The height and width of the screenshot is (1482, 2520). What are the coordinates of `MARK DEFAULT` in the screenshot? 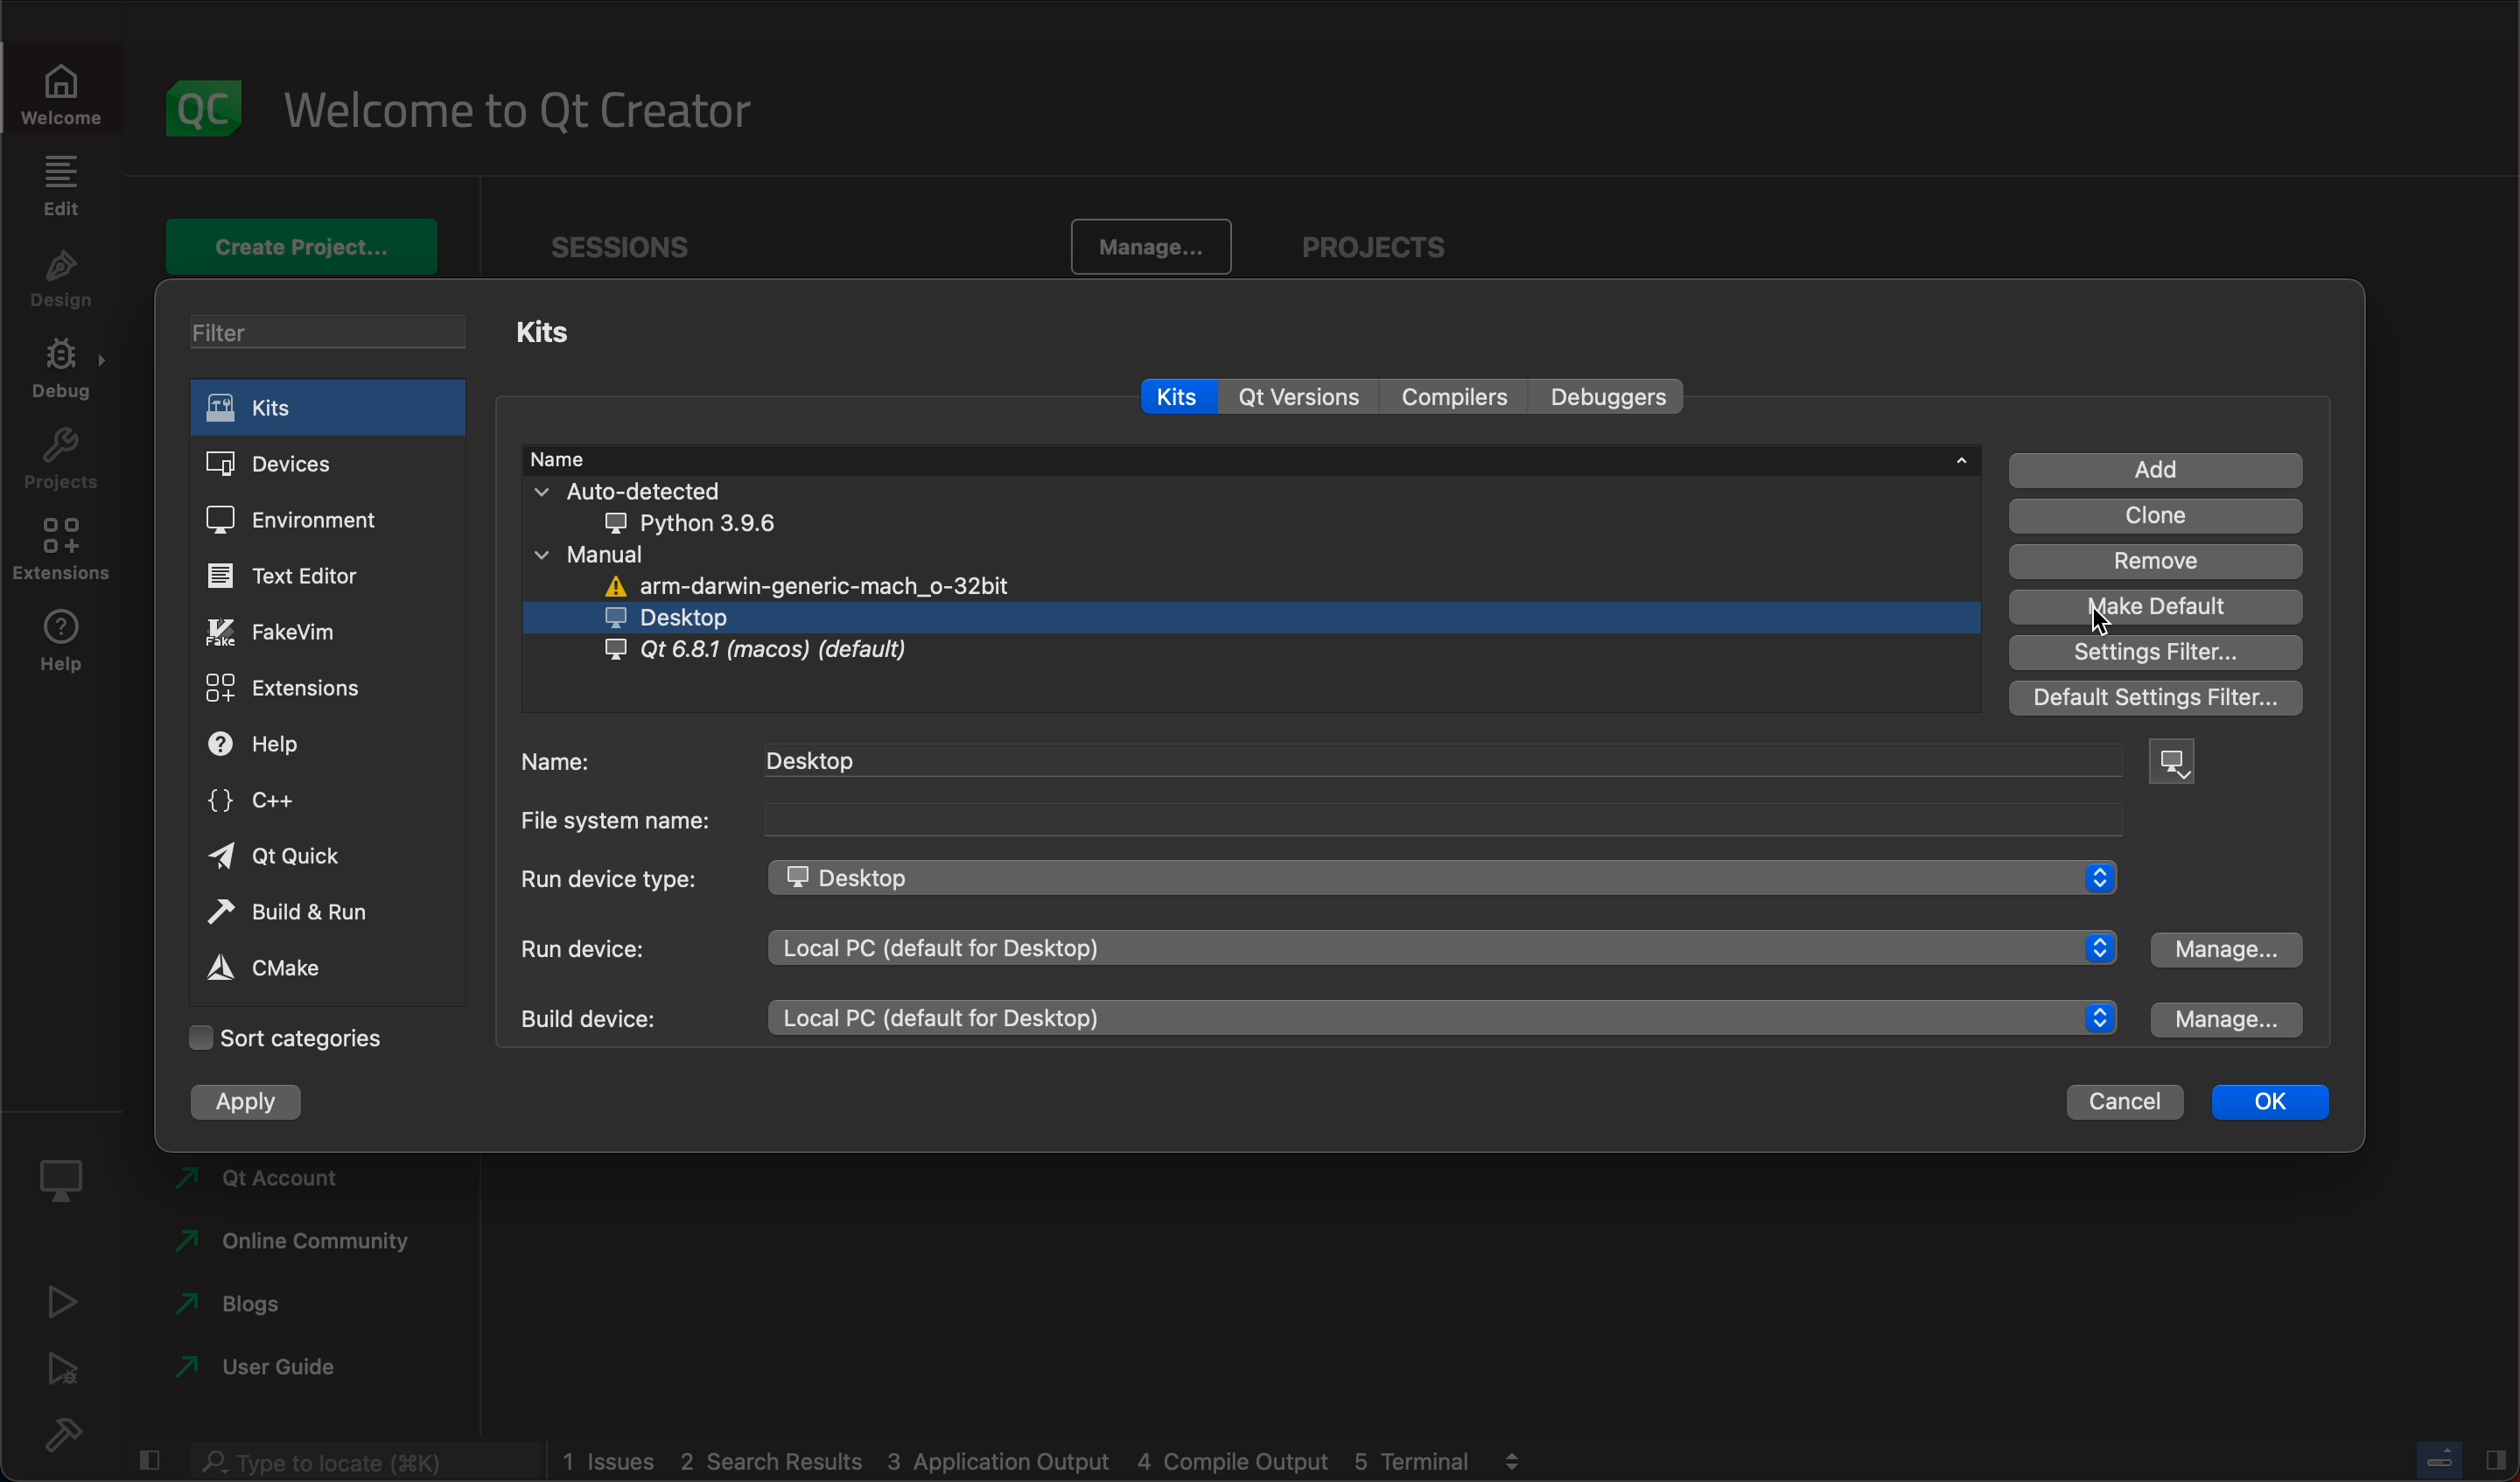 It's located at (2152, 609).